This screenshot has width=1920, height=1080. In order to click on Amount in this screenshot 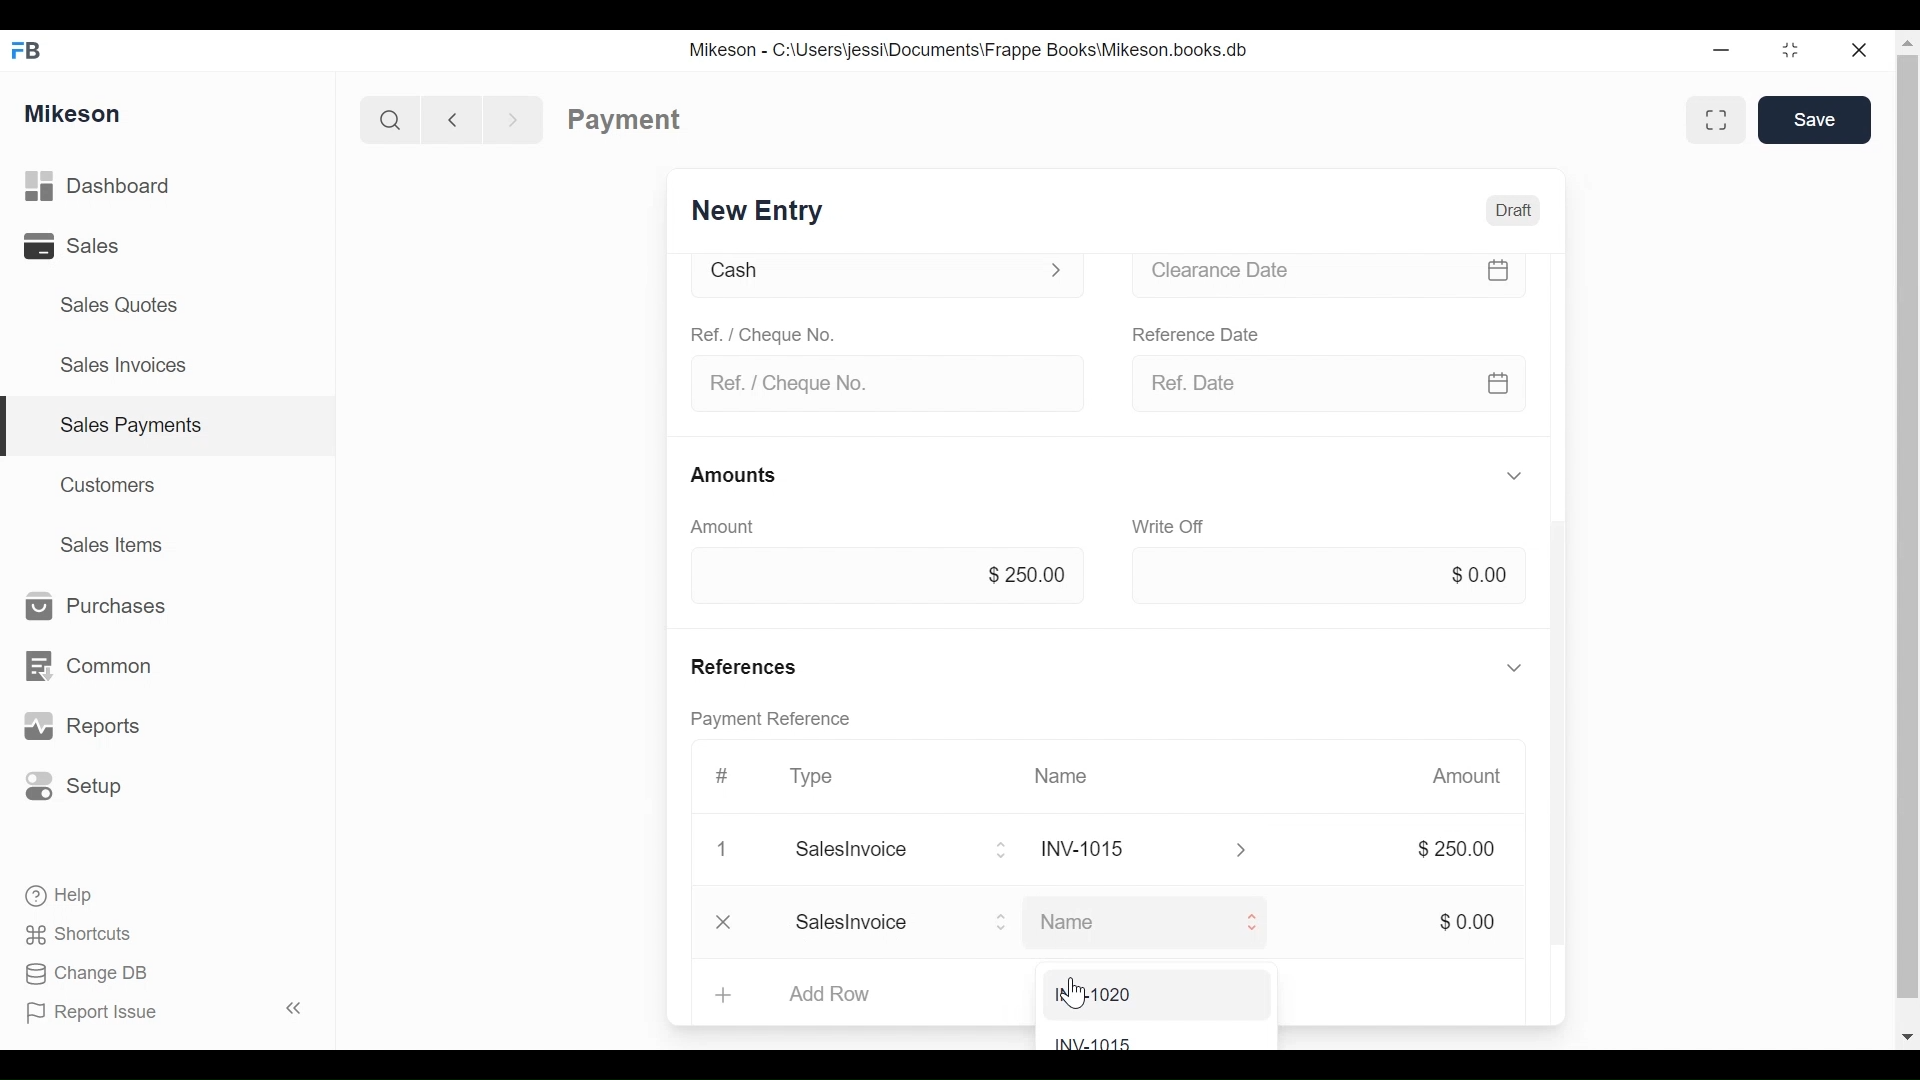, I will do `click(1481, 776)`.